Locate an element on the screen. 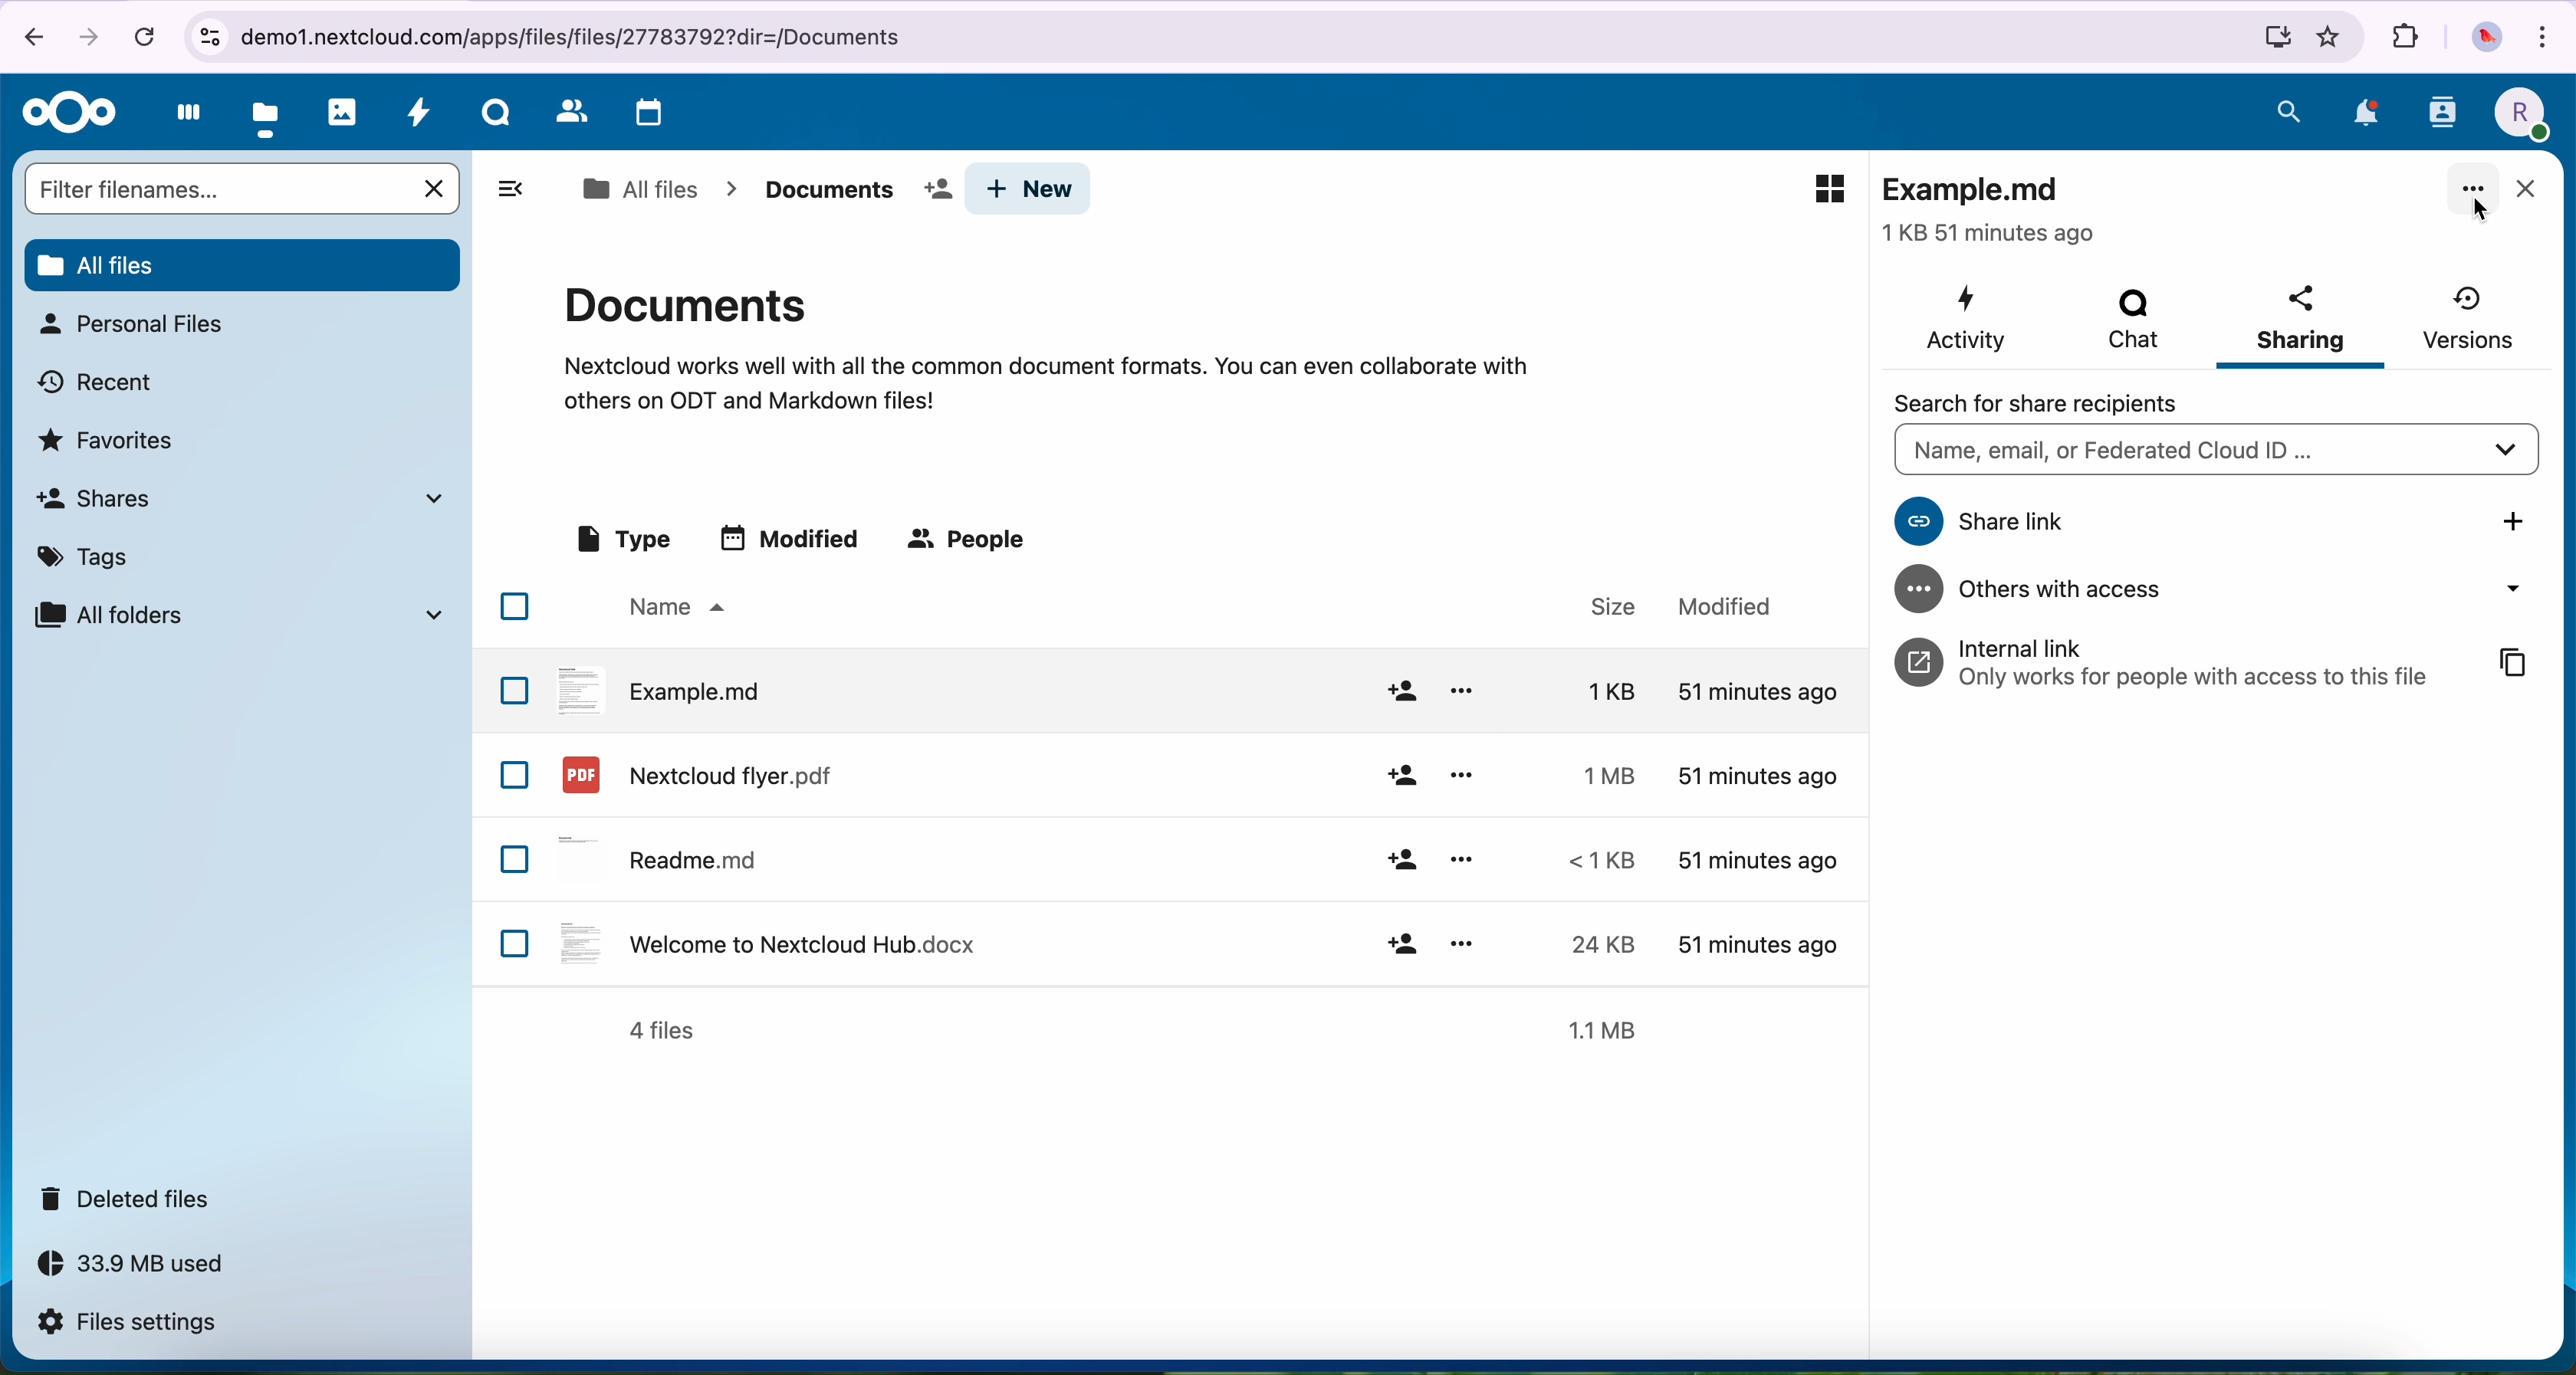 This screenshot has height=1375, width=2576. navigate foward is located at coordinates (93, 34).